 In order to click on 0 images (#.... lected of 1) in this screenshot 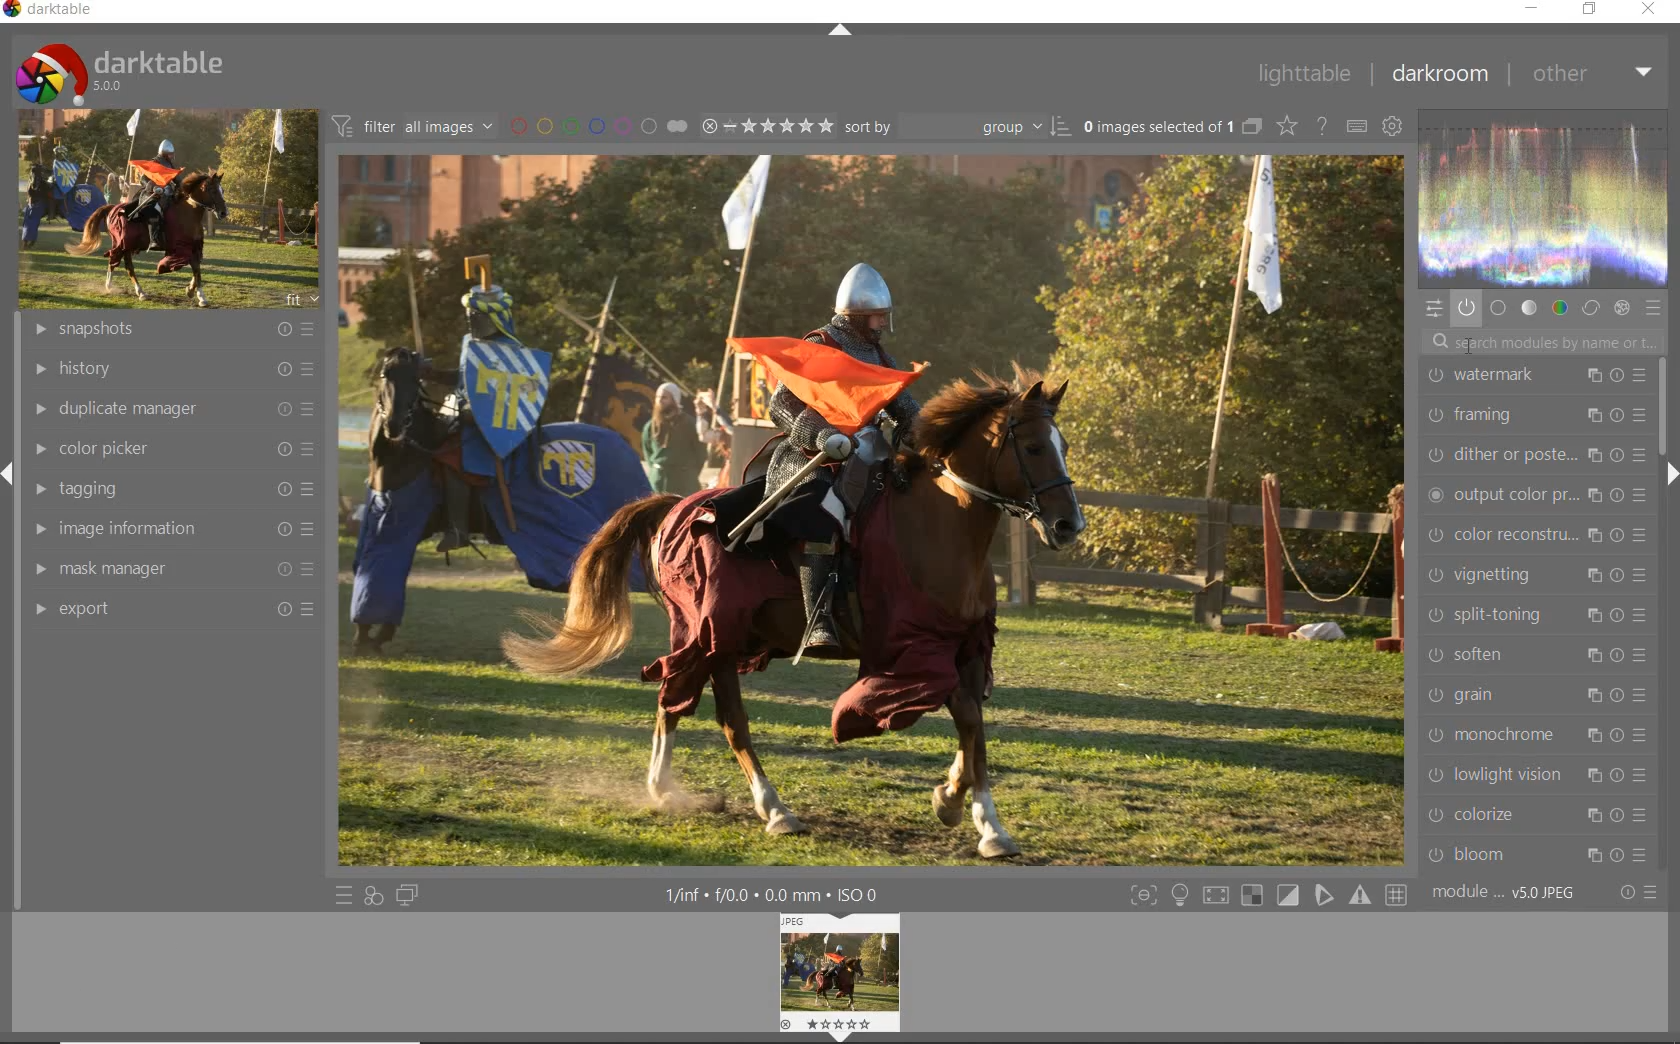, I will do `click(1170, 126)`.